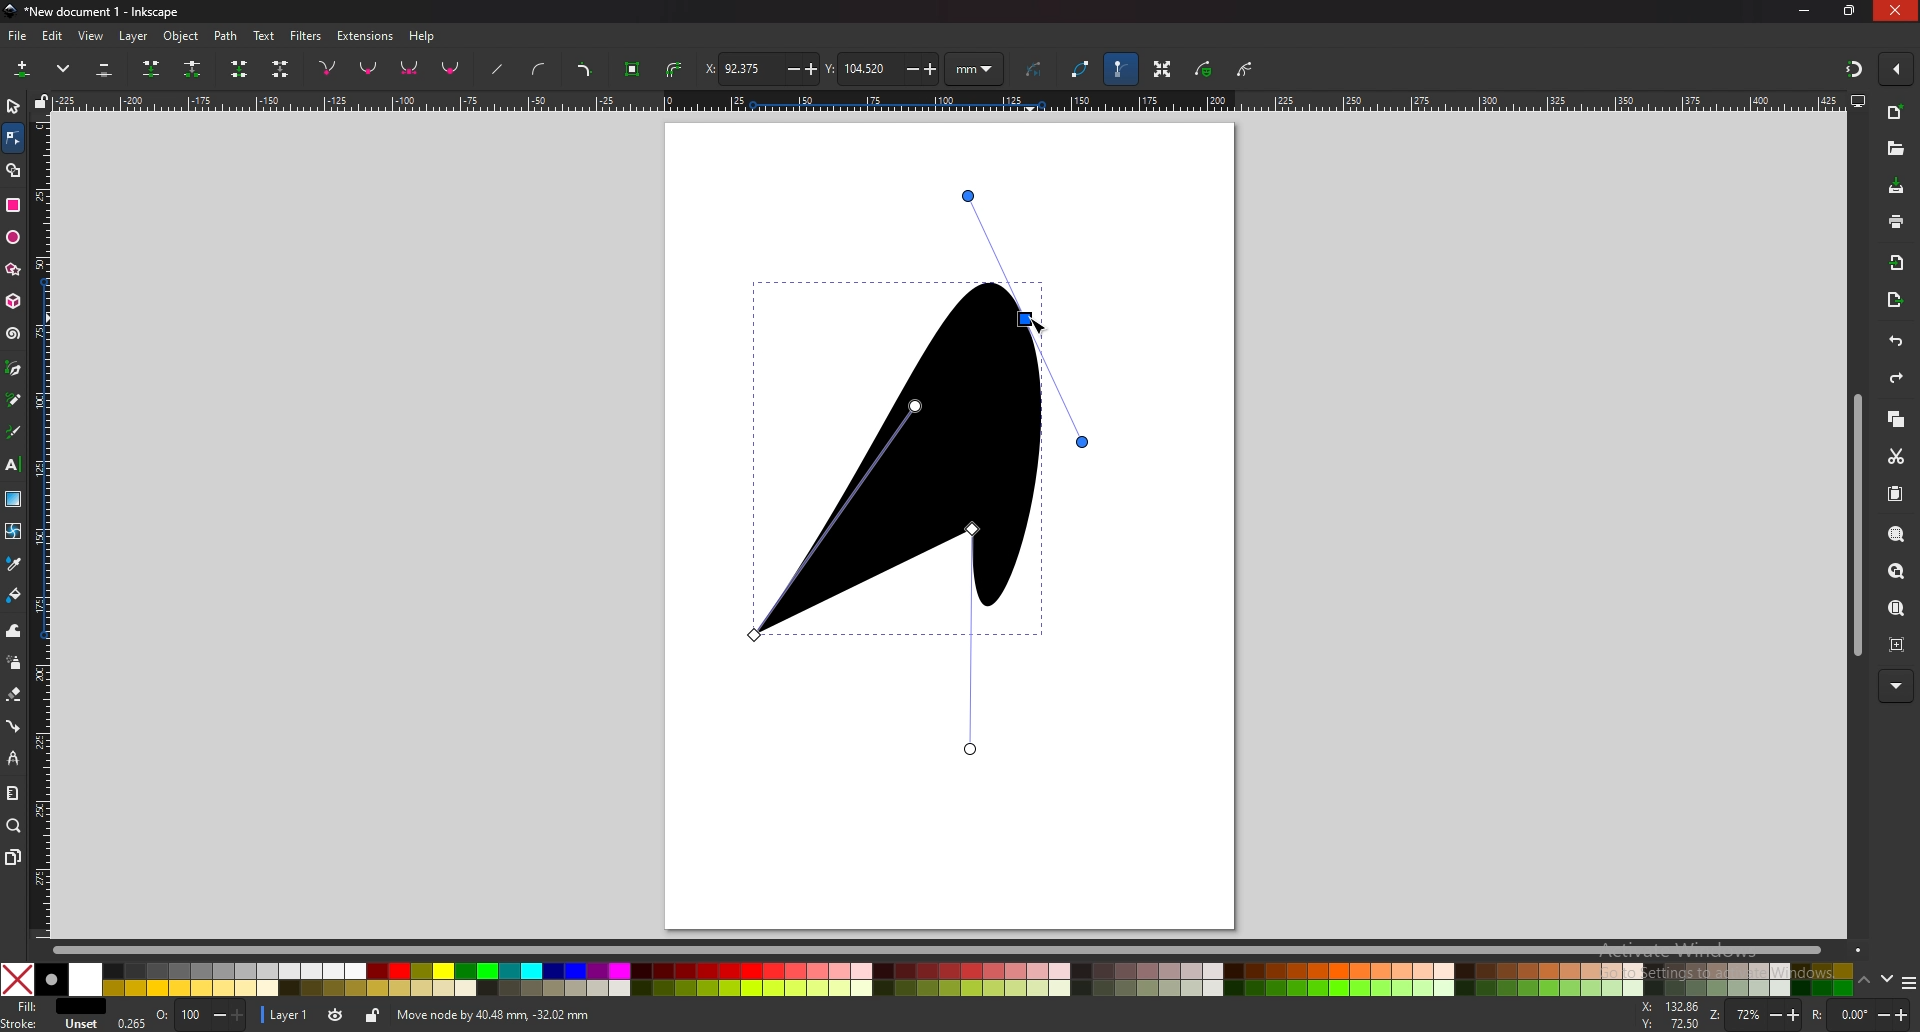 This screenshot has width=1920, height=1032. Describe the element at coordinates (585, 70) in the screenshot. I see `add corners lpe` at that location.